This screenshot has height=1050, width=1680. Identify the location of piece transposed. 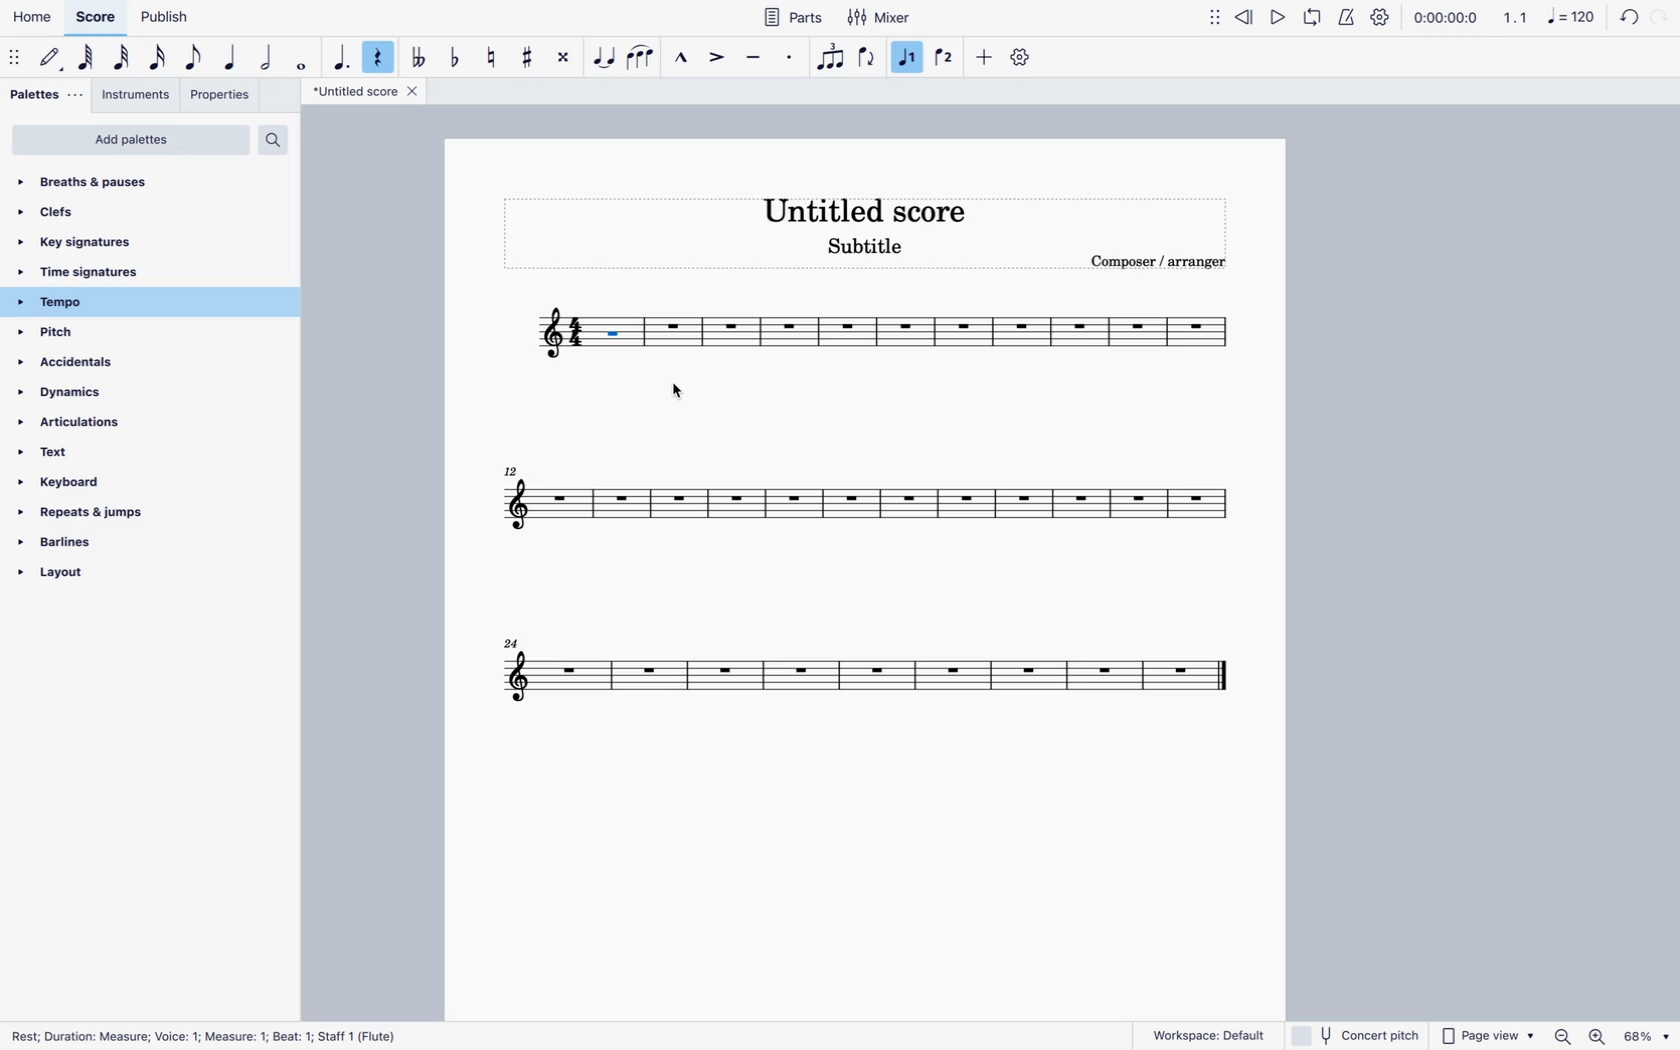
(619, 332).